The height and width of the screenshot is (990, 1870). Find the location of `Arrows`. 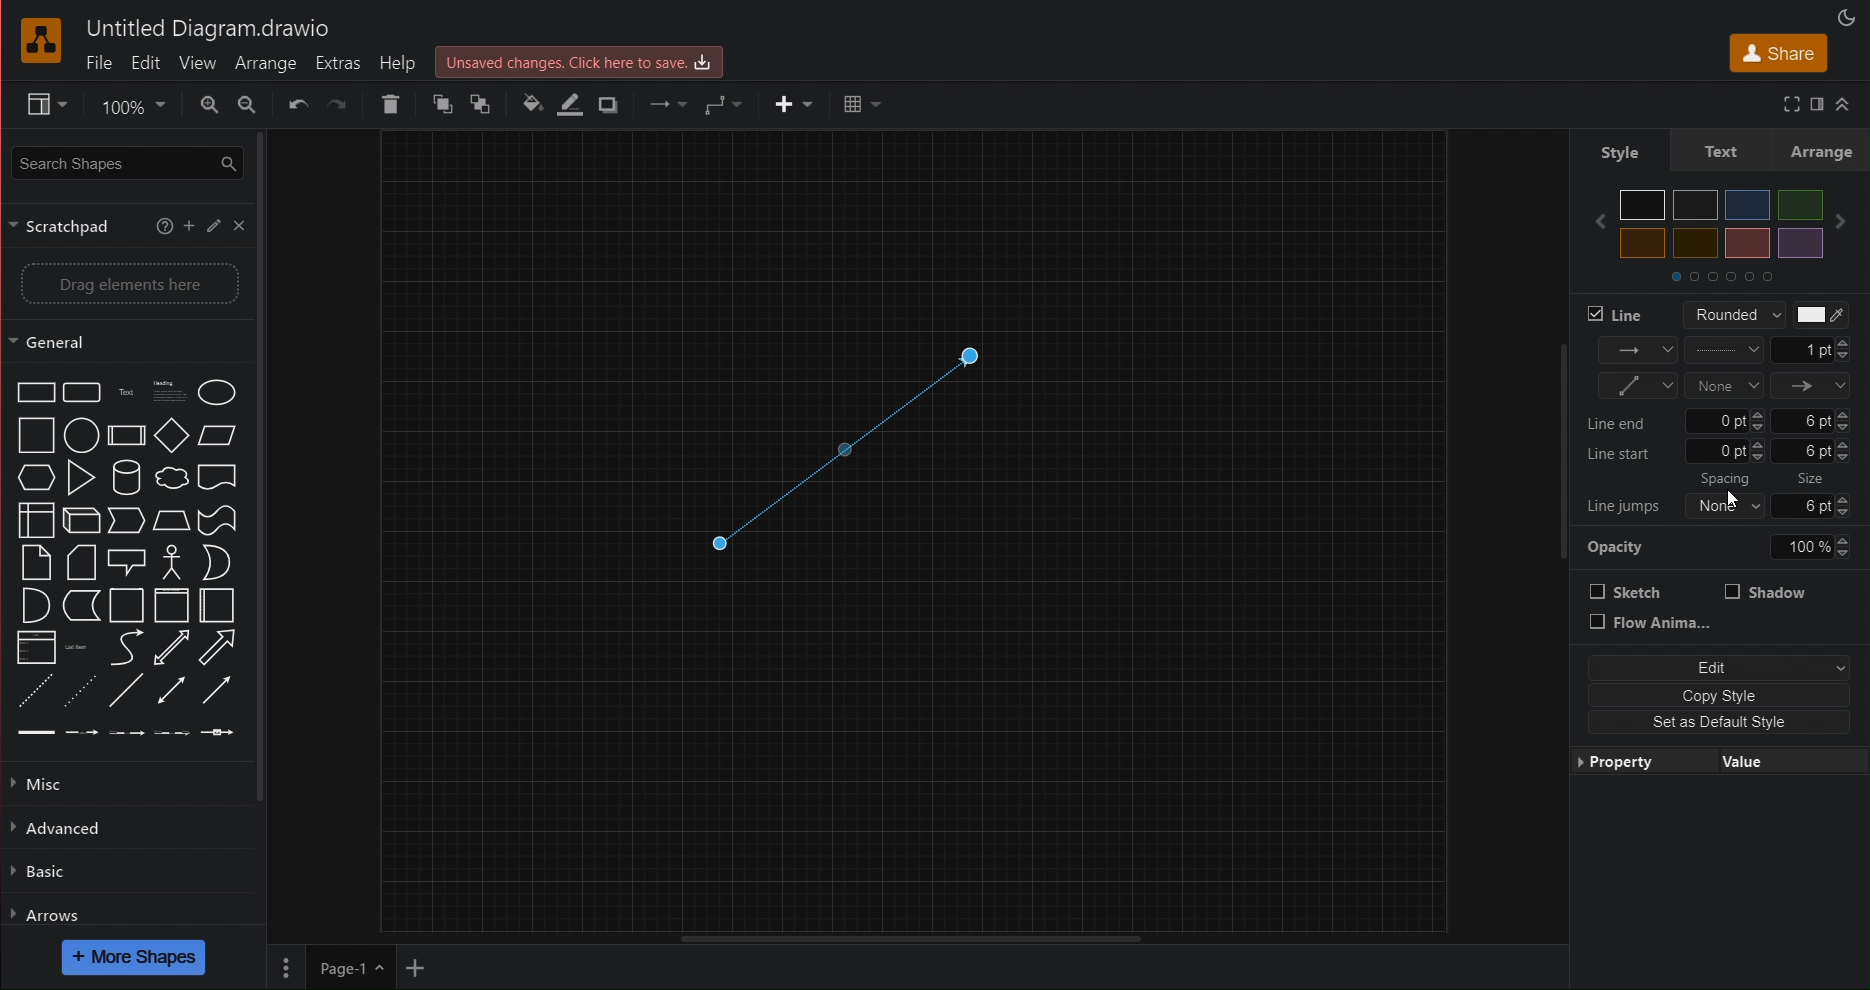

Arrows is located at coordinates (47, 914).